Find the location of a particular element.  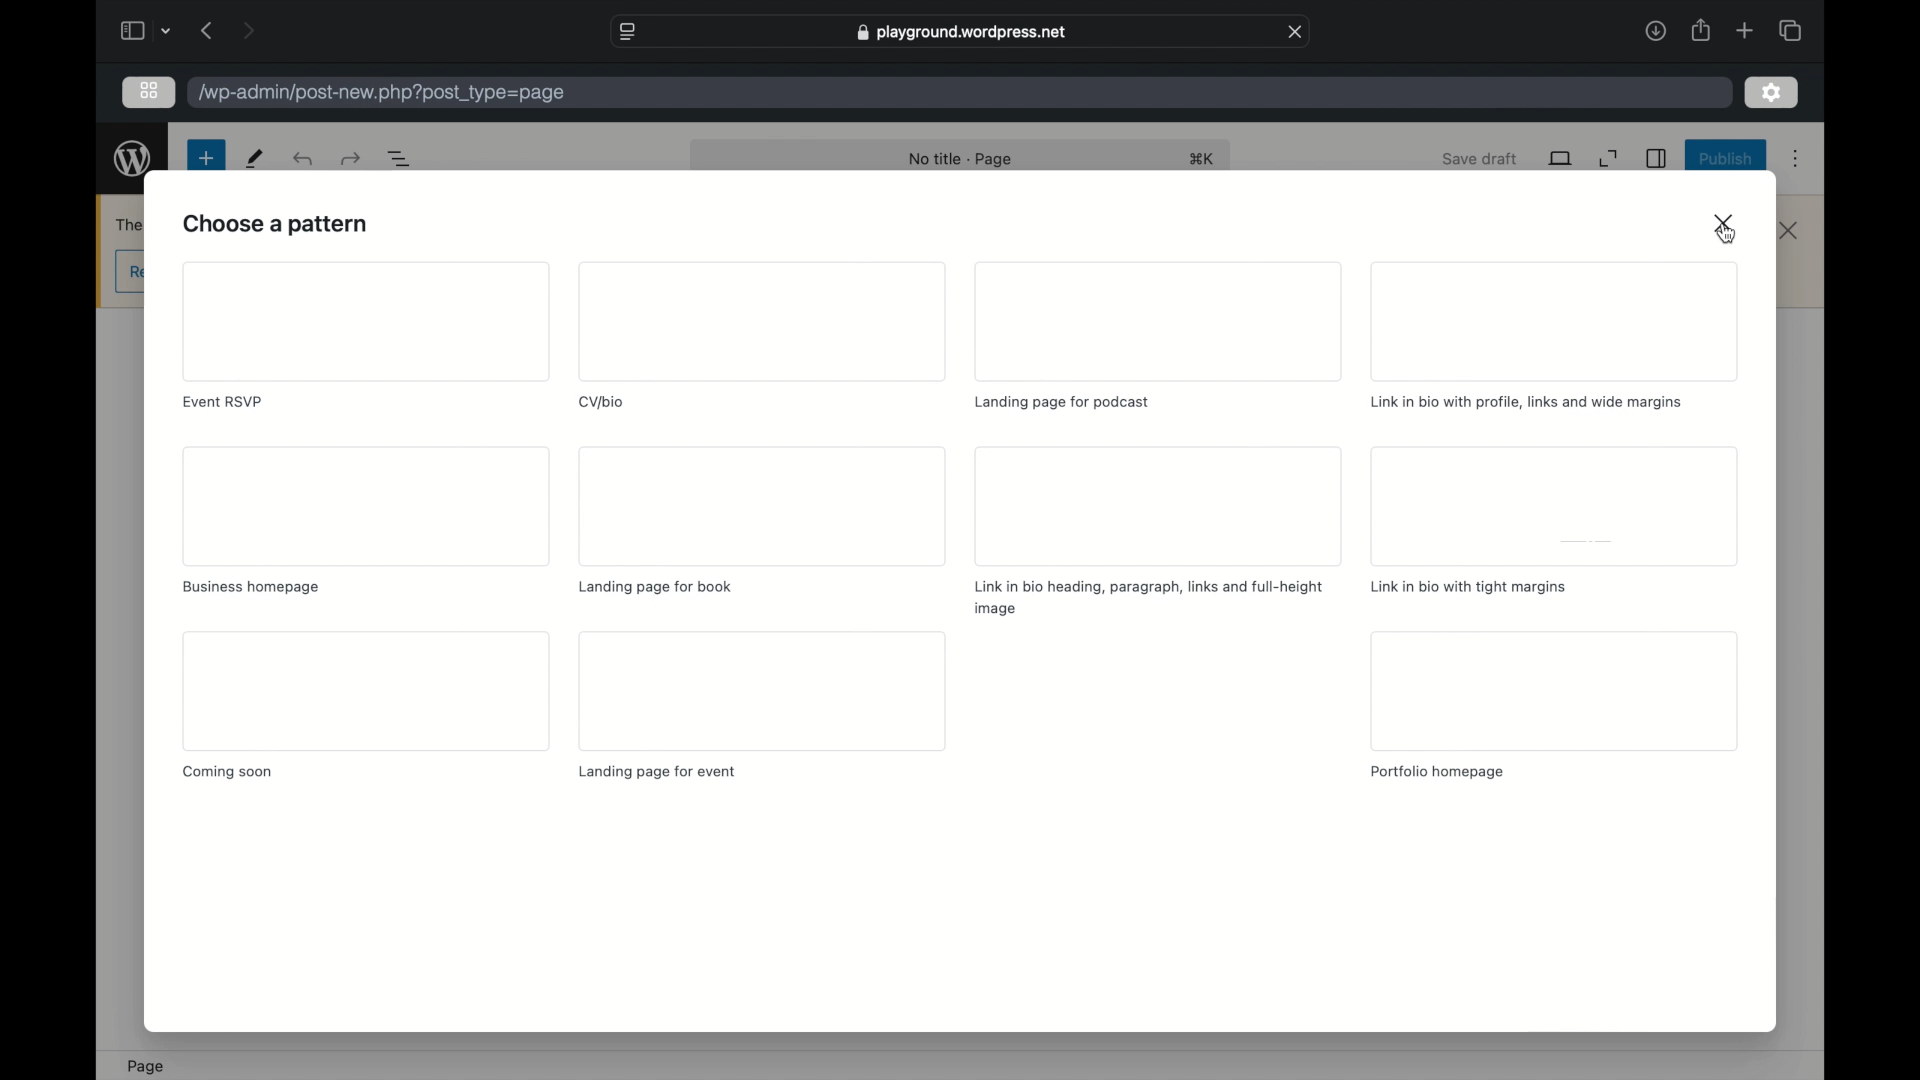

view is located at coordinates (1561, 158).